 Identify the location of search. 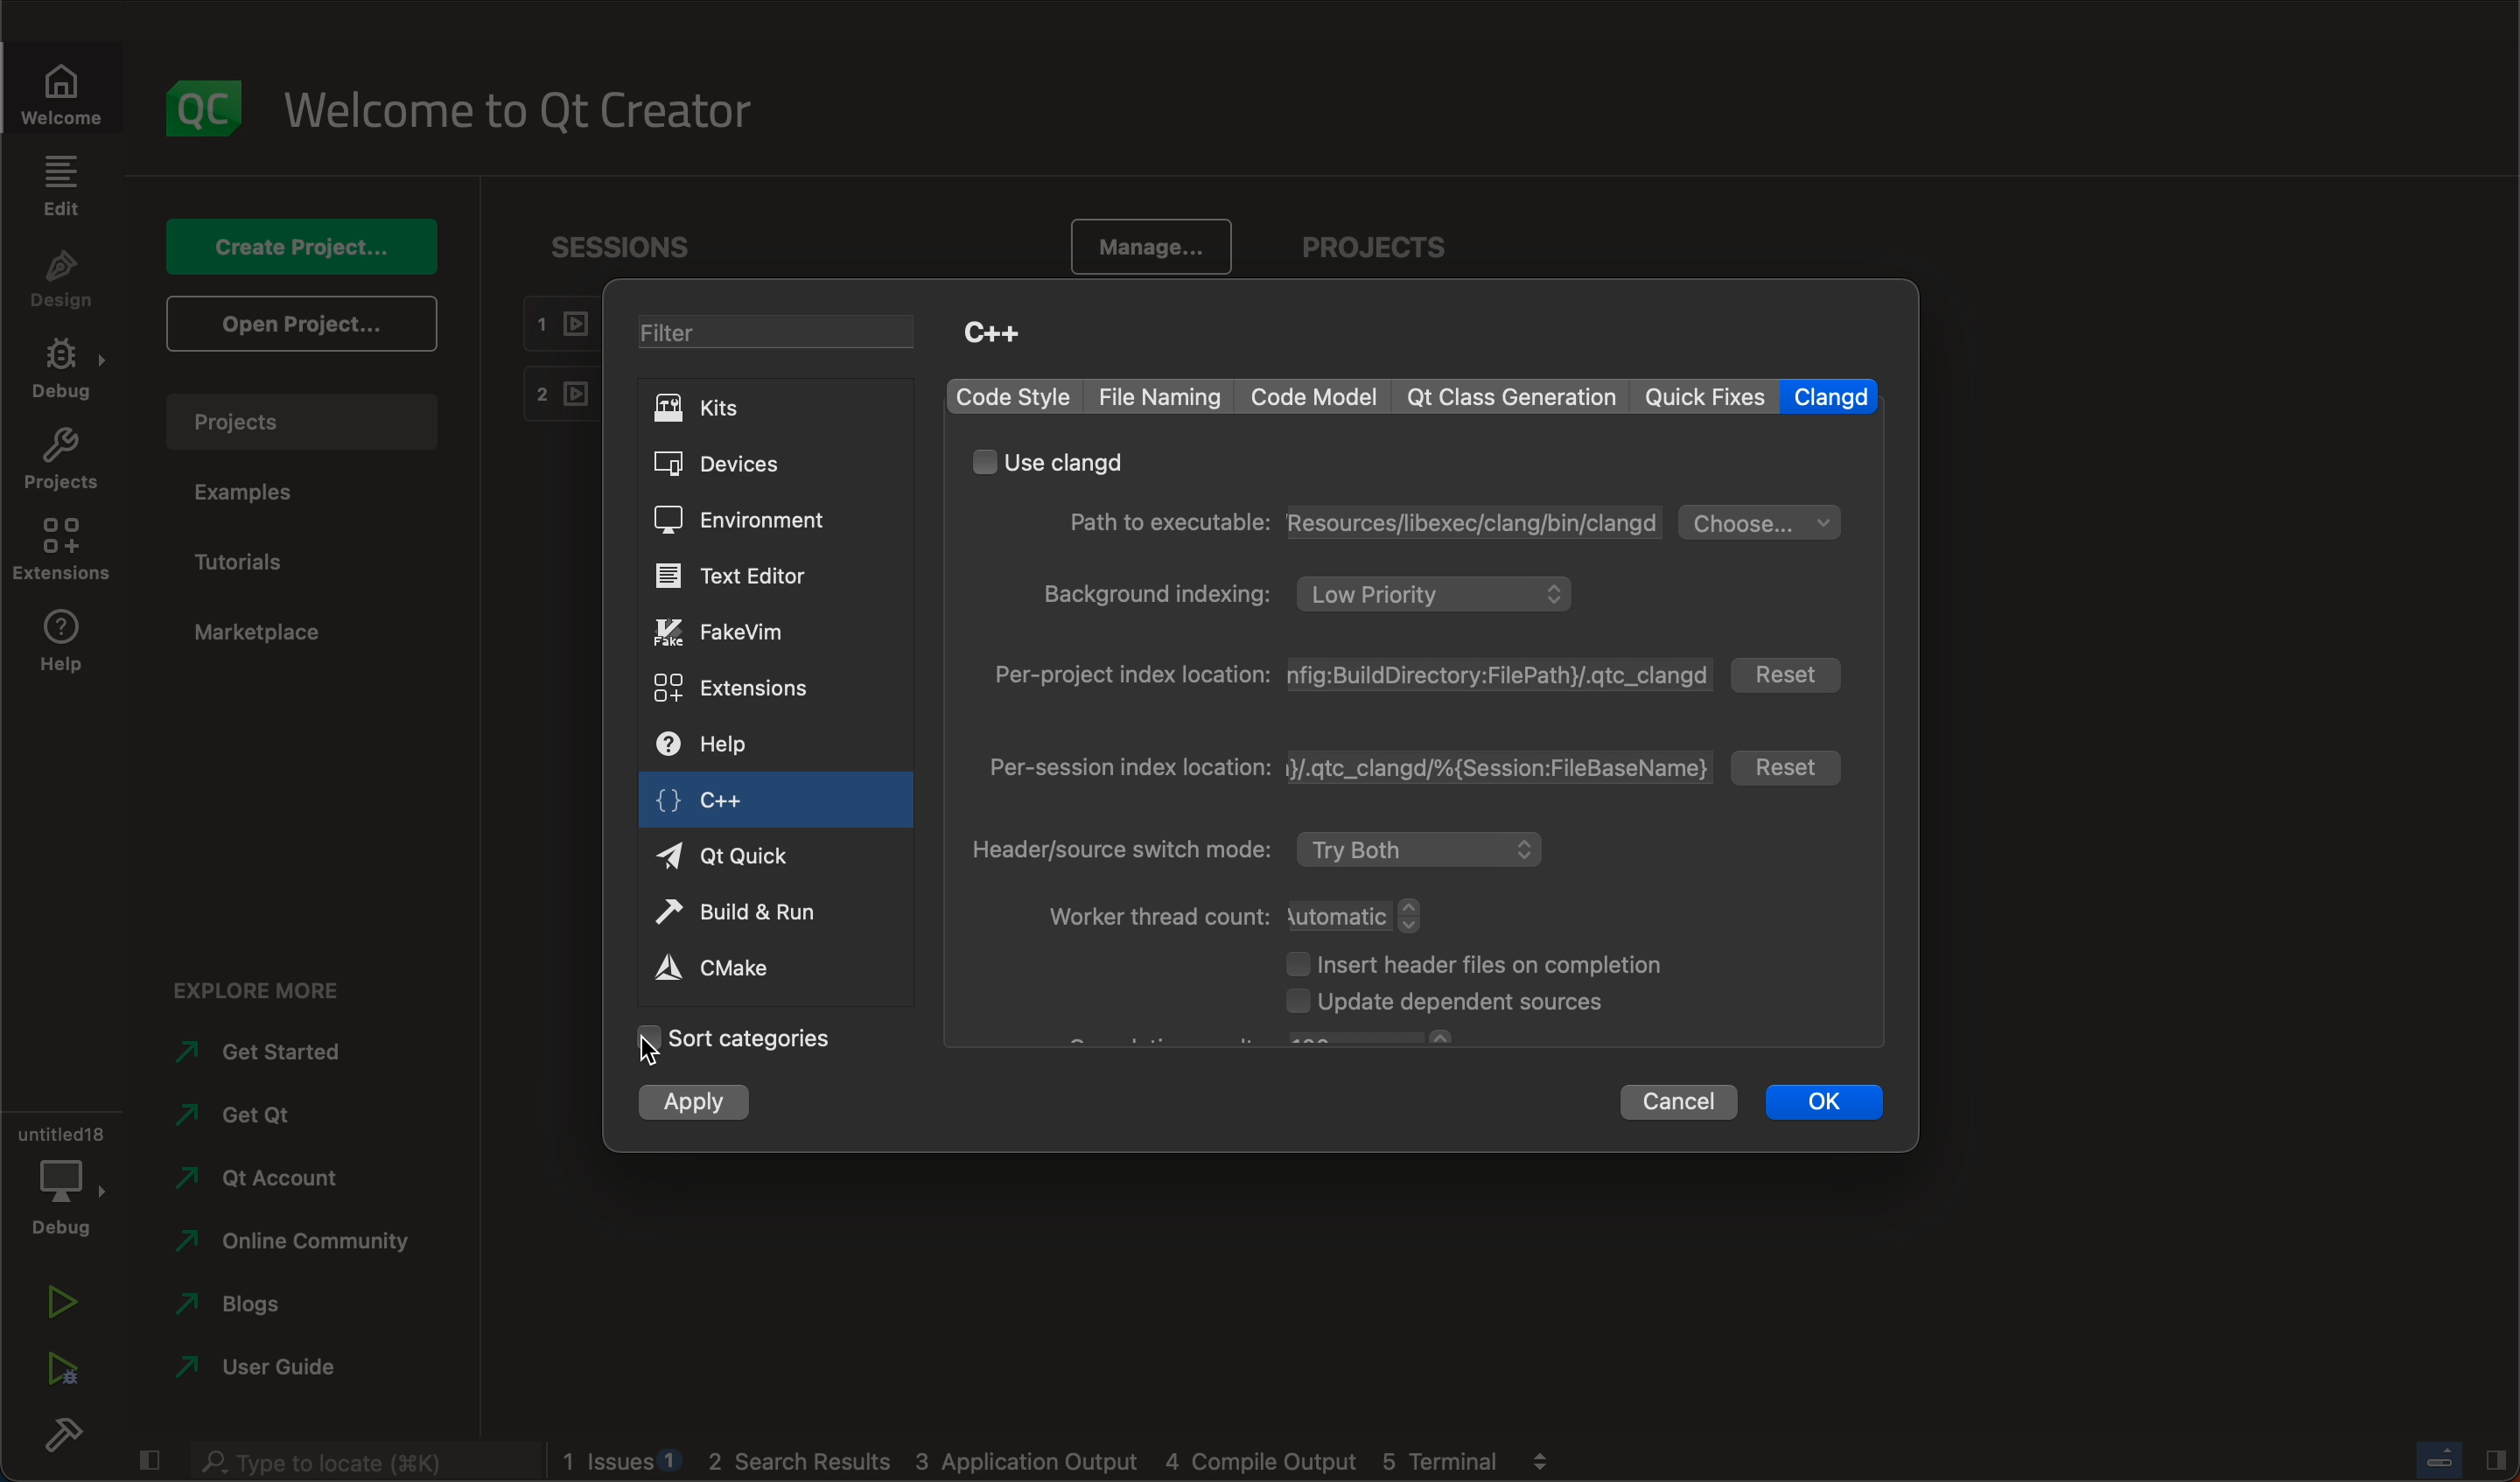
(358, 1461).